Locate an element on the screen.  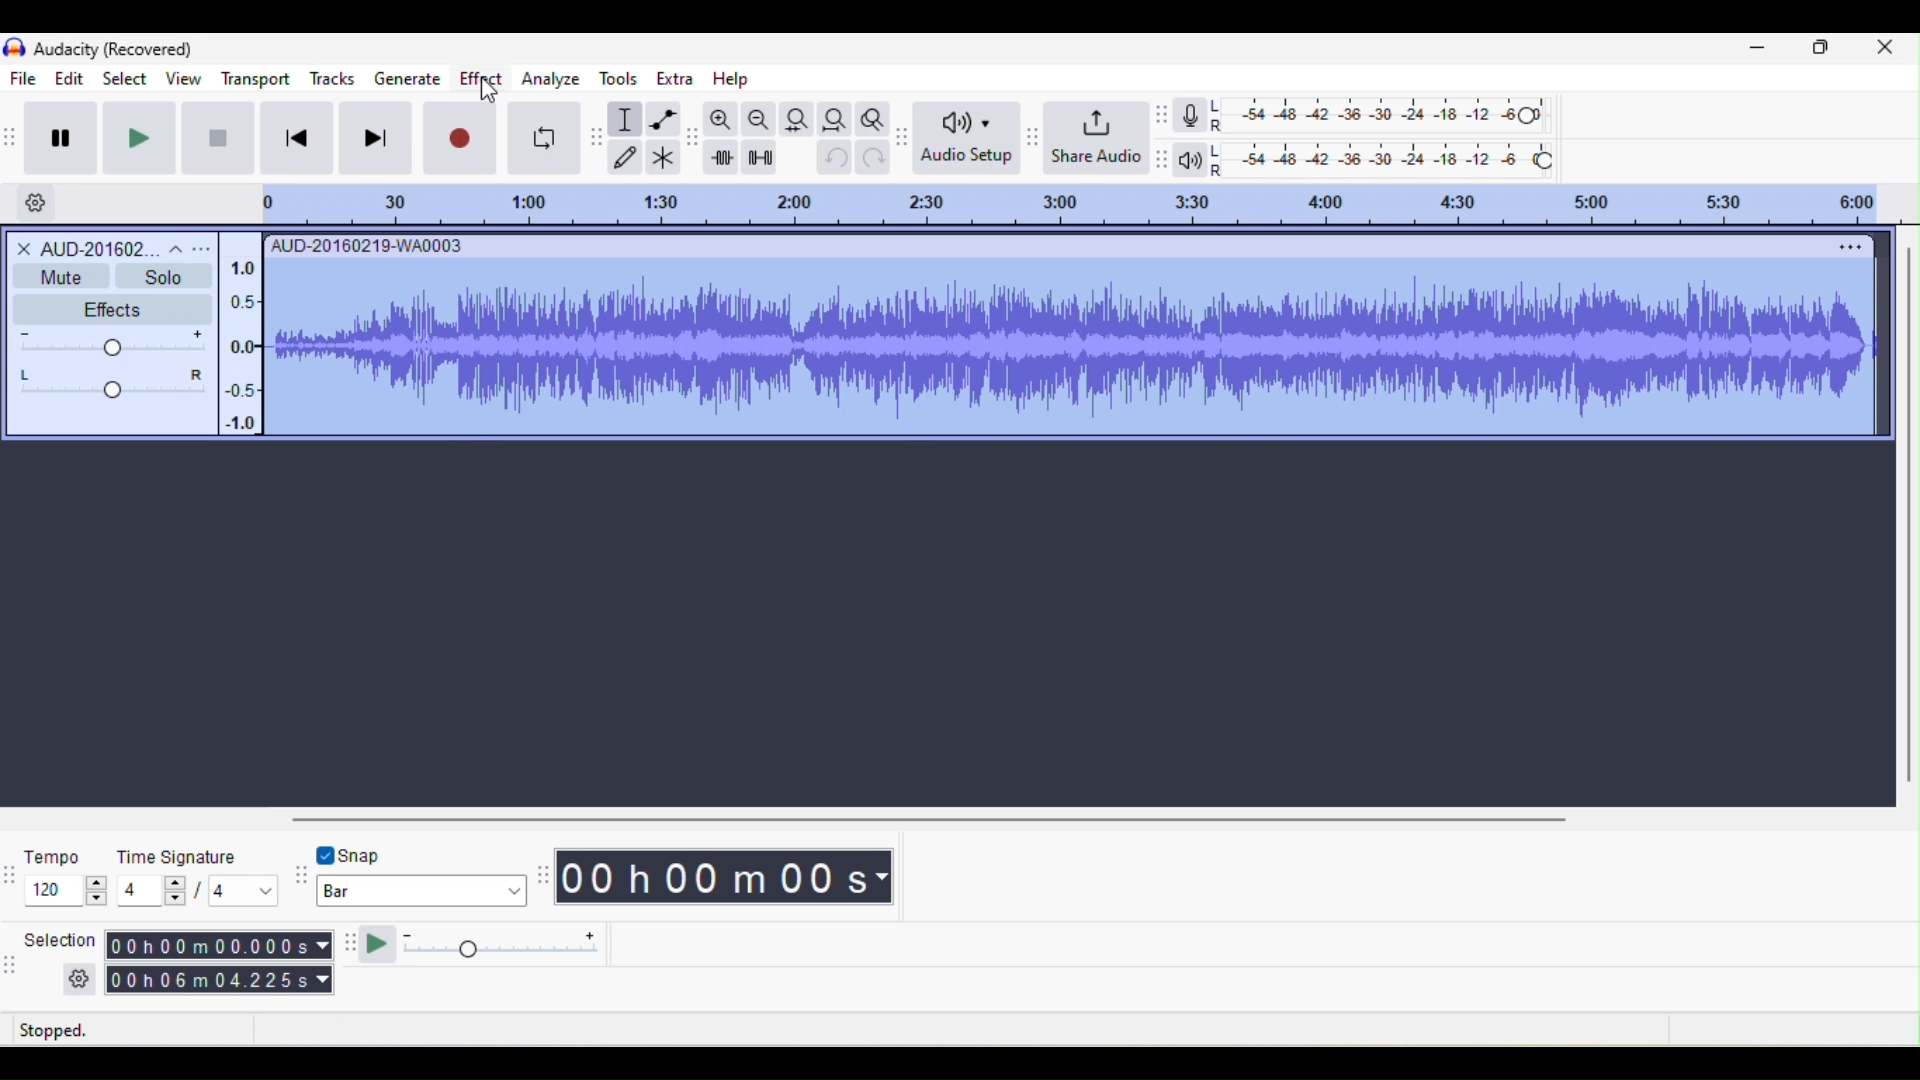
audio setup is located at coordinates (965, 138).